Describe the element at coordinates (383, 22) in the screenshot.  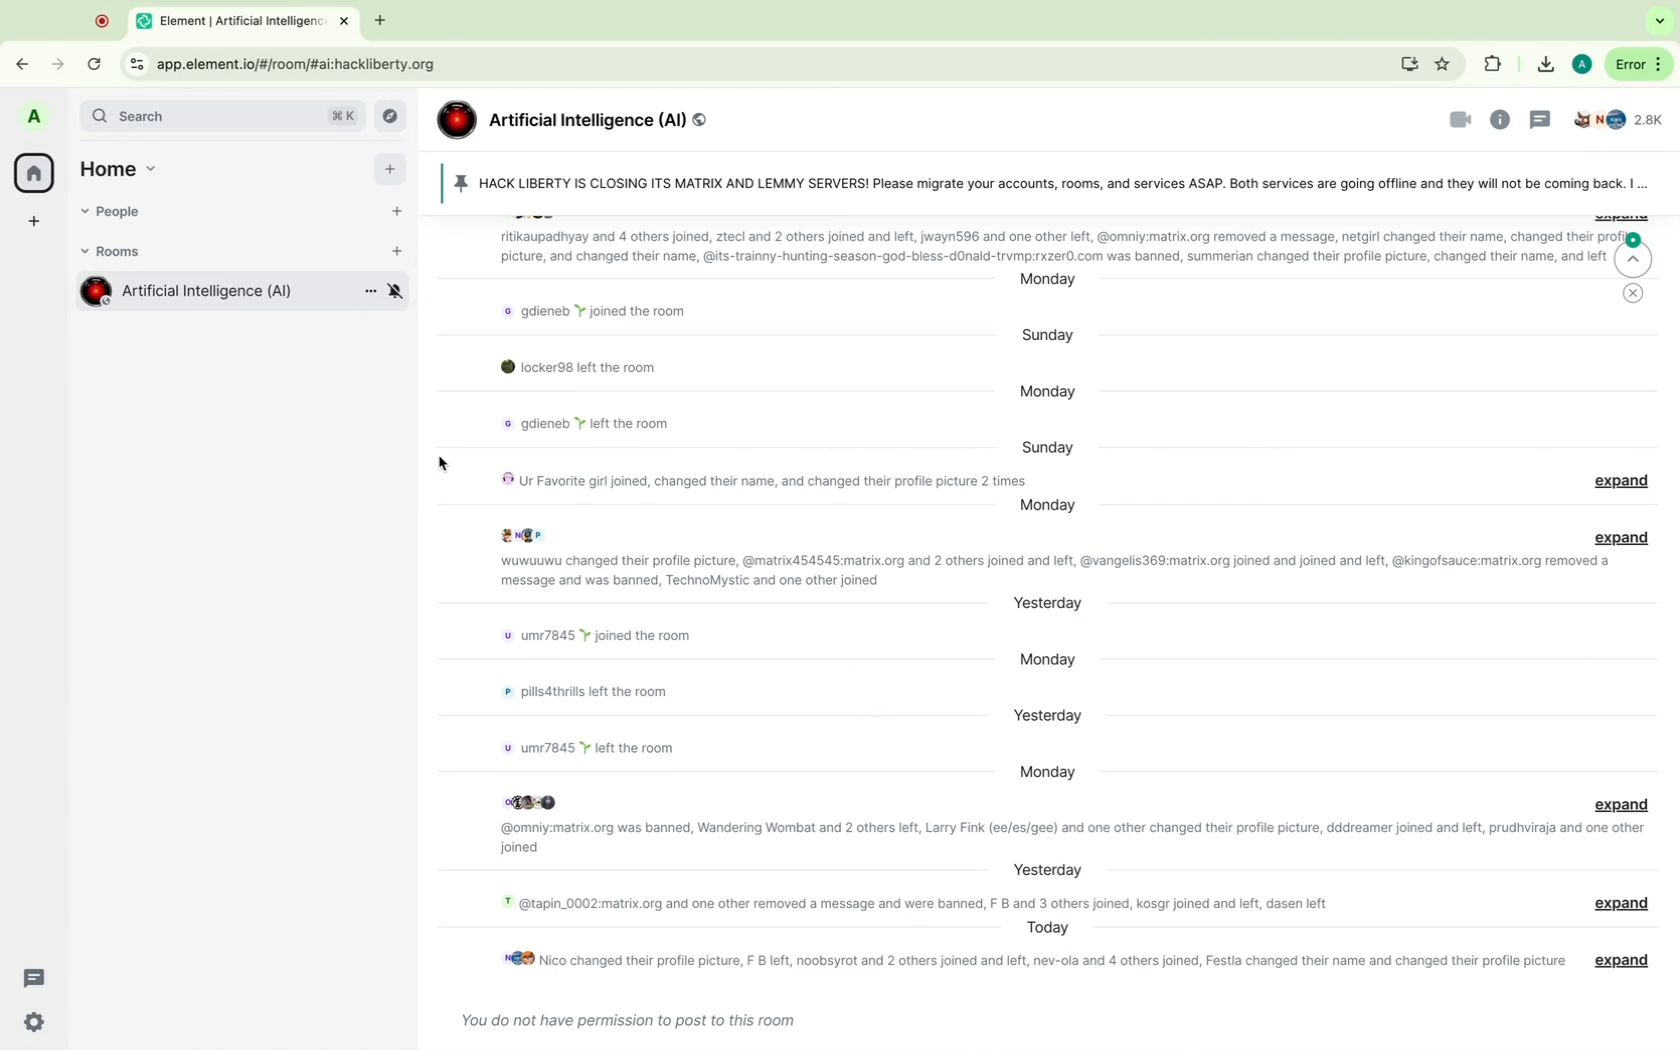
I see `new tab` at that location.